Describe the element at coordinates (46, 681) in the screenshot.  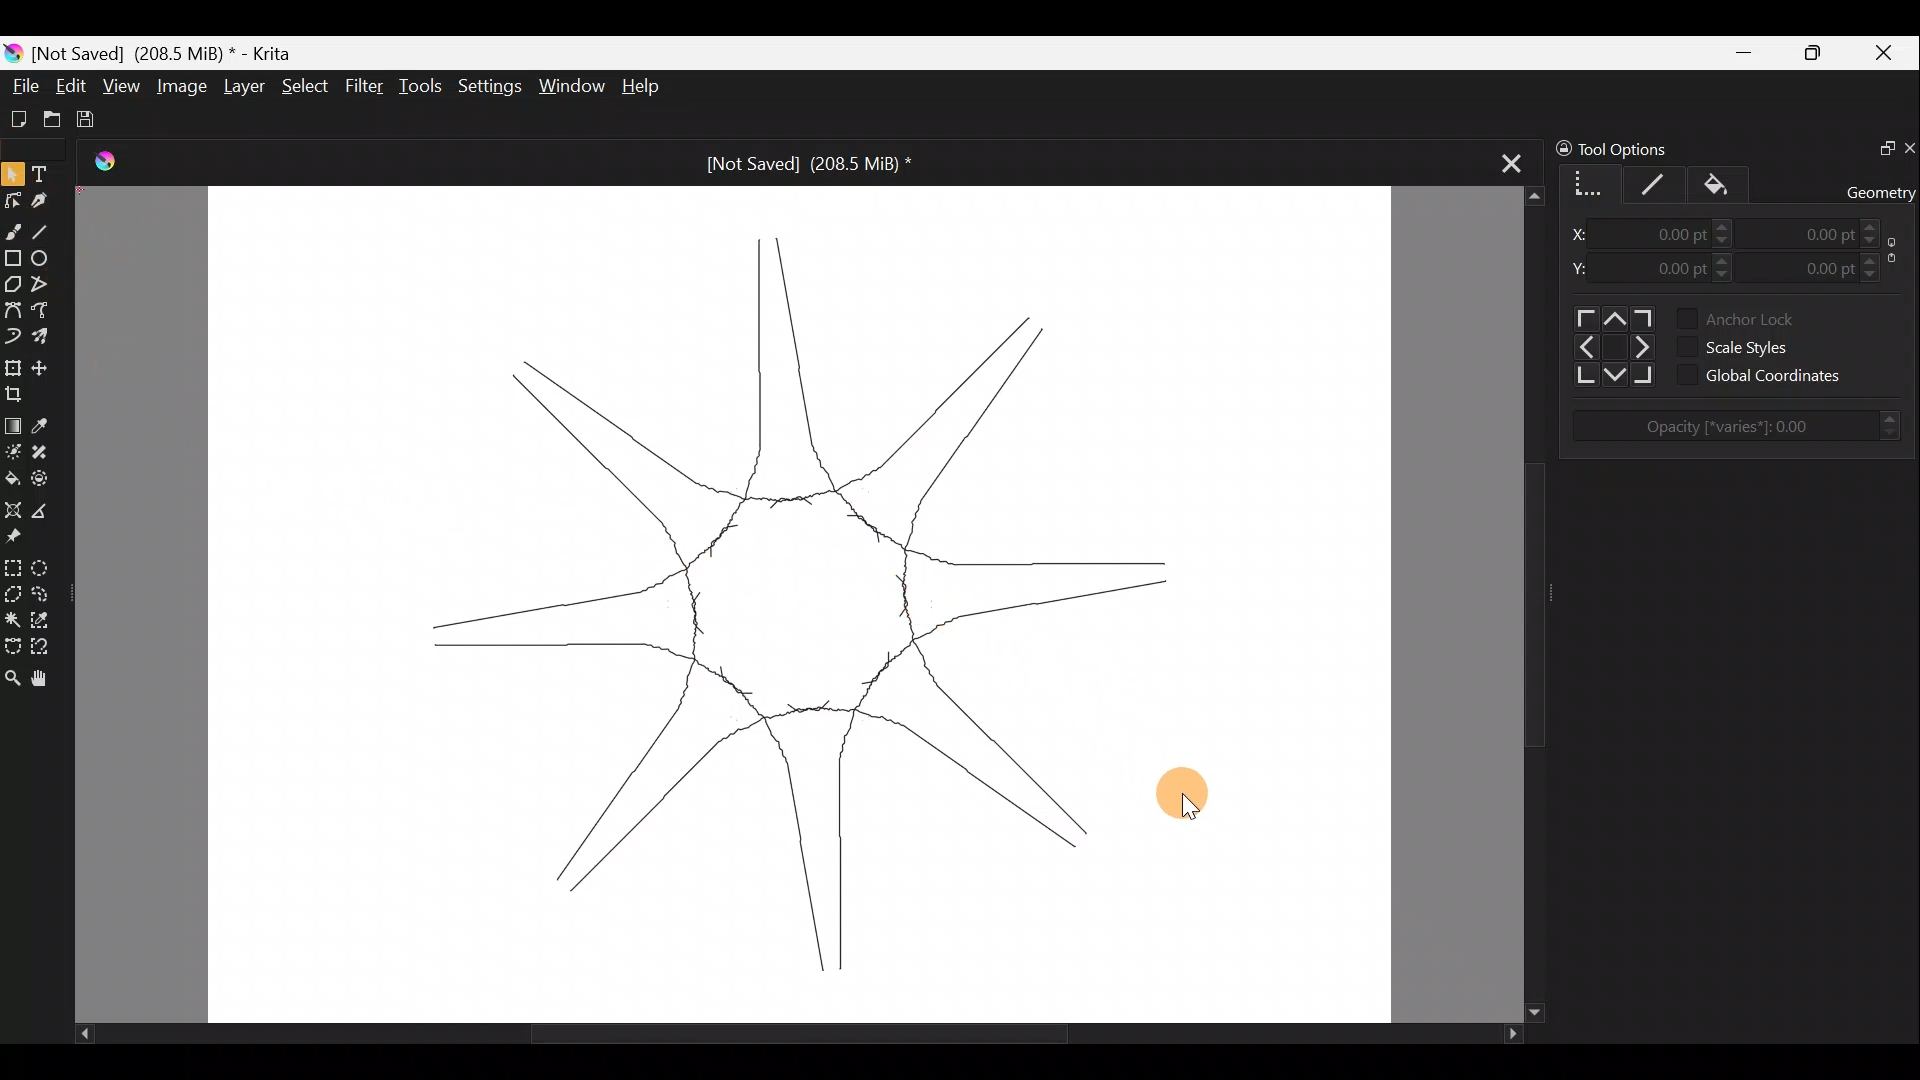
I see `Pan tool` at that location.